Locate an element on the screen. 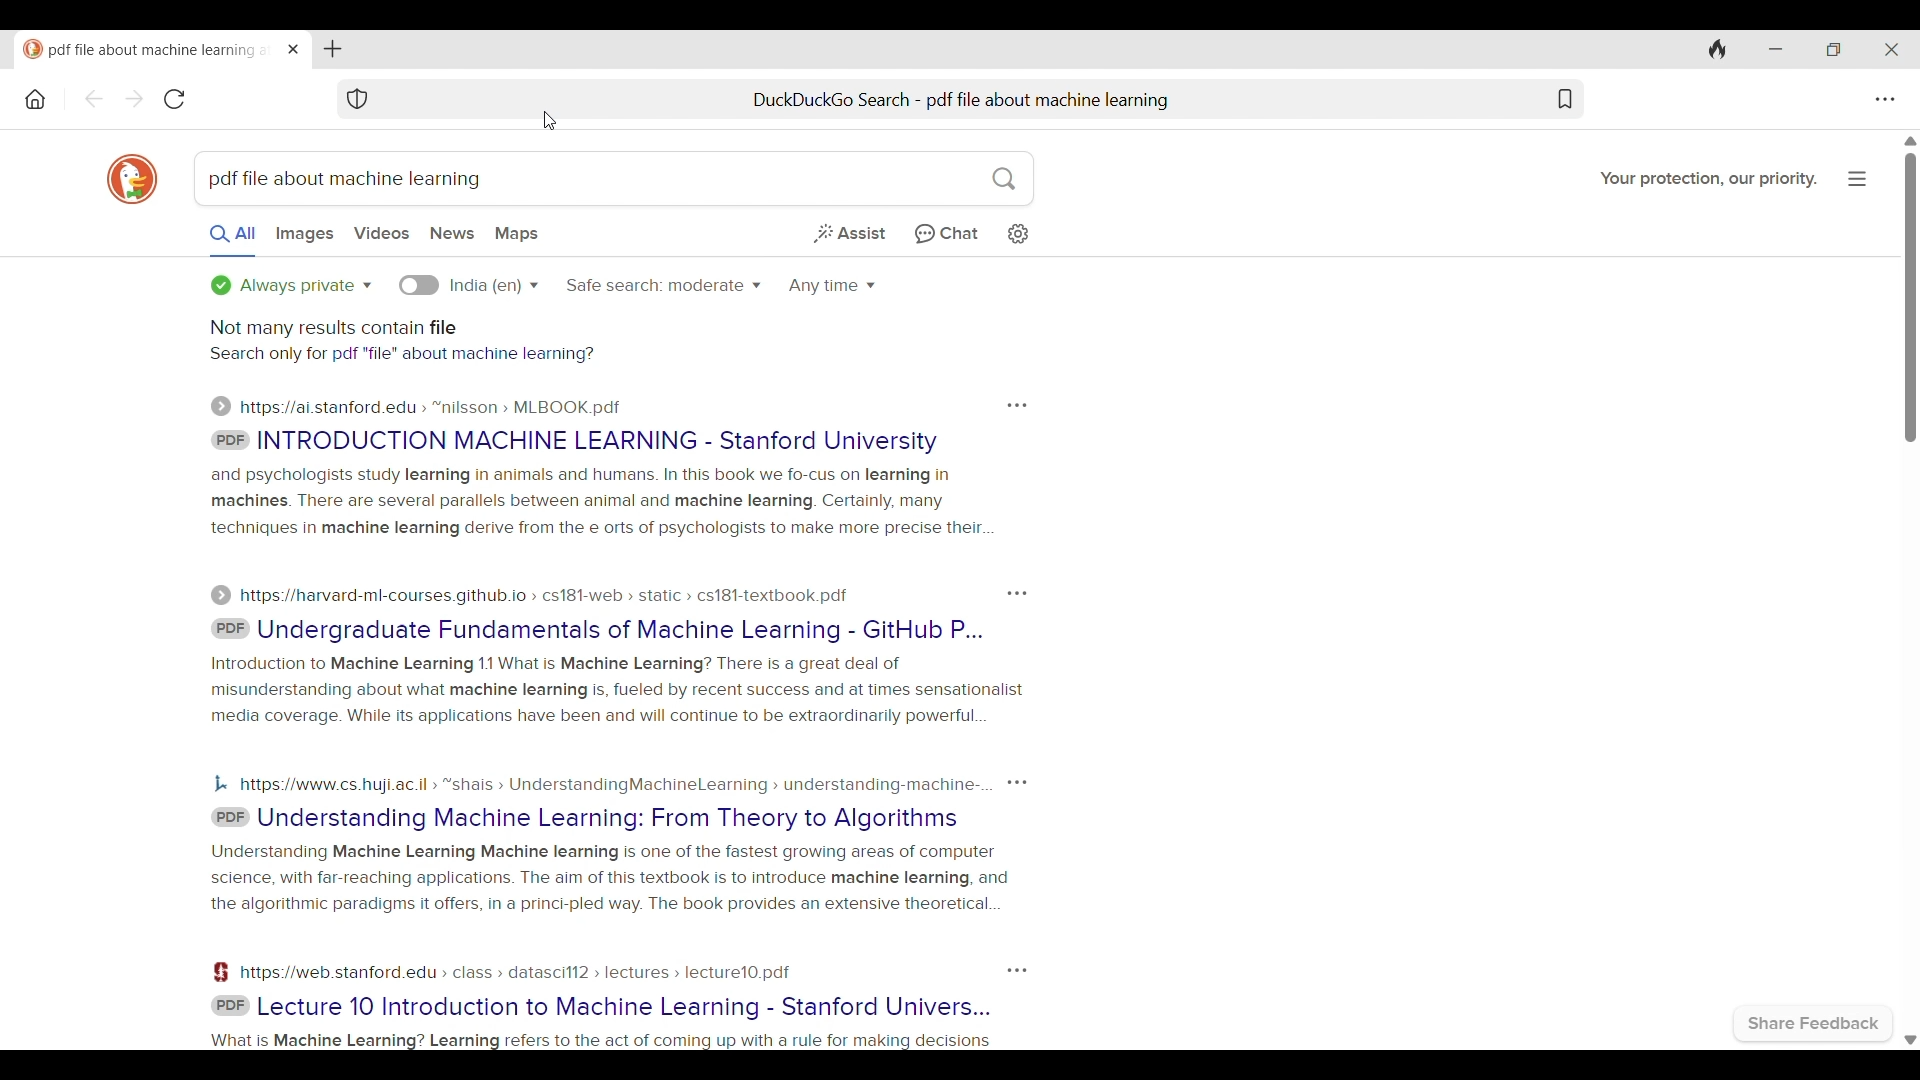 The height and width of the screenshot is (1080, 1920). Search only for pdf "file" about machine learning? is located at coordinates (402, 354).